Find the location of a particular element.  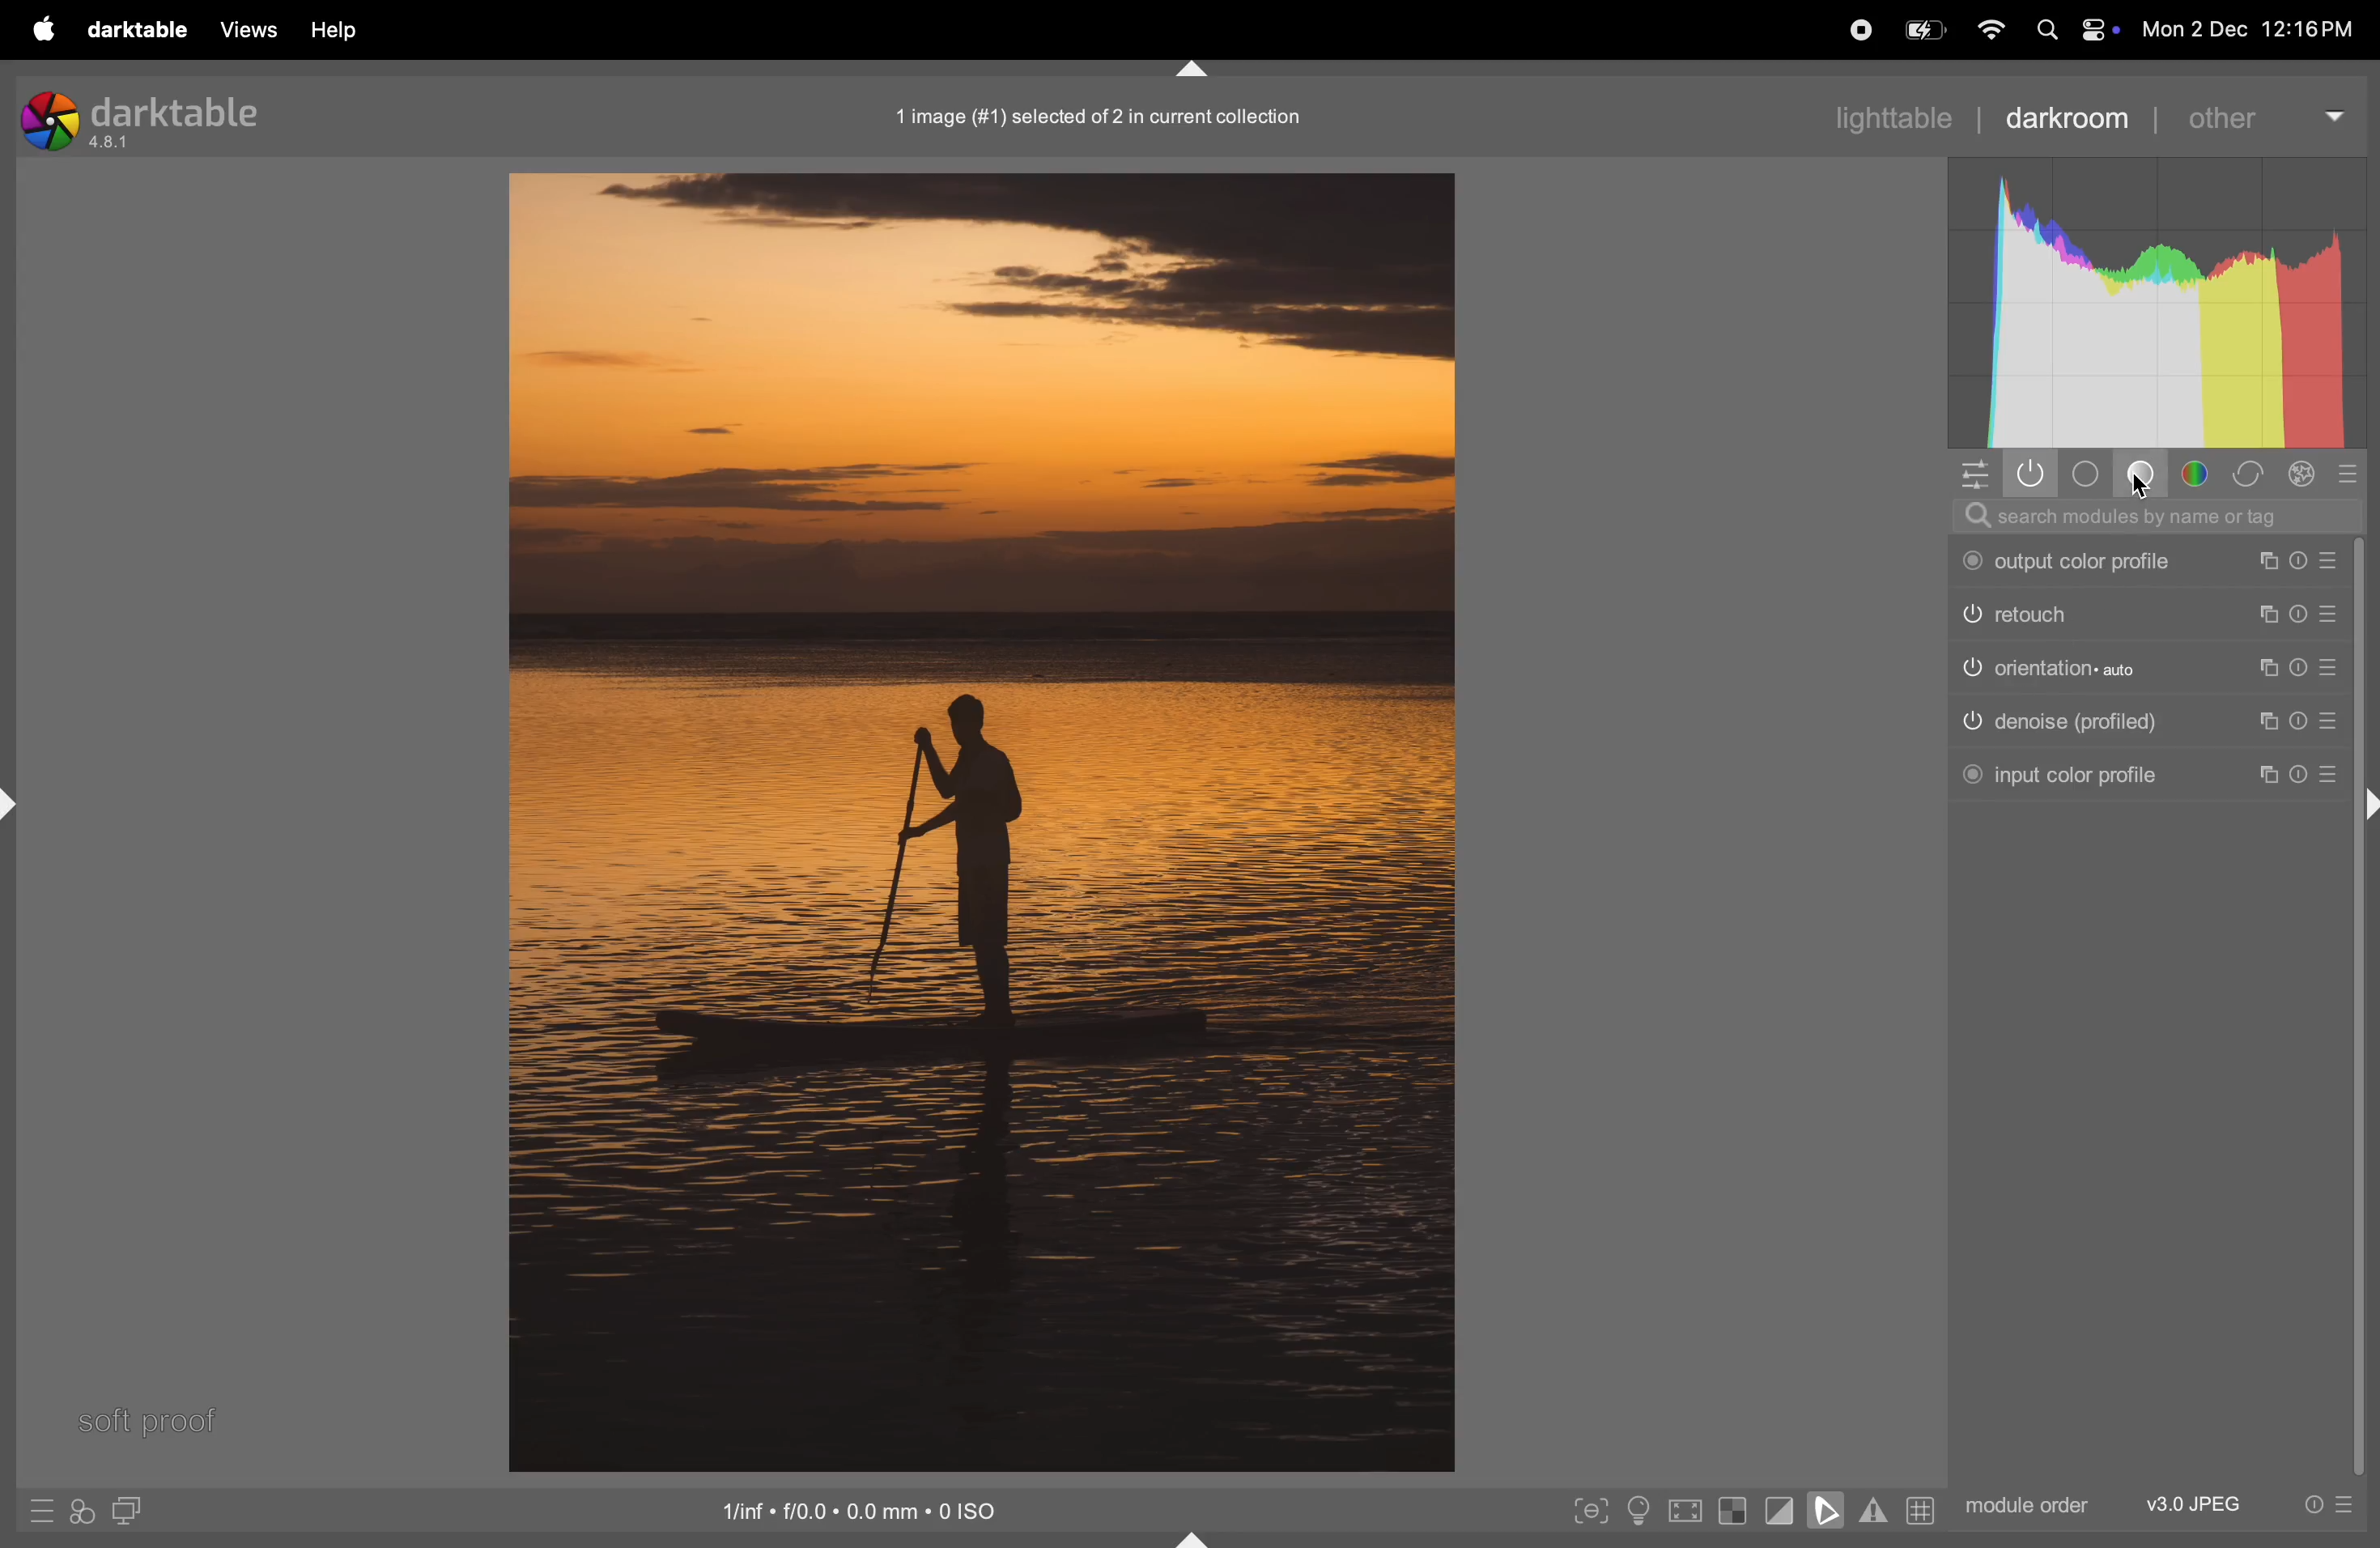

presets is located at coordinates (2351, 473).